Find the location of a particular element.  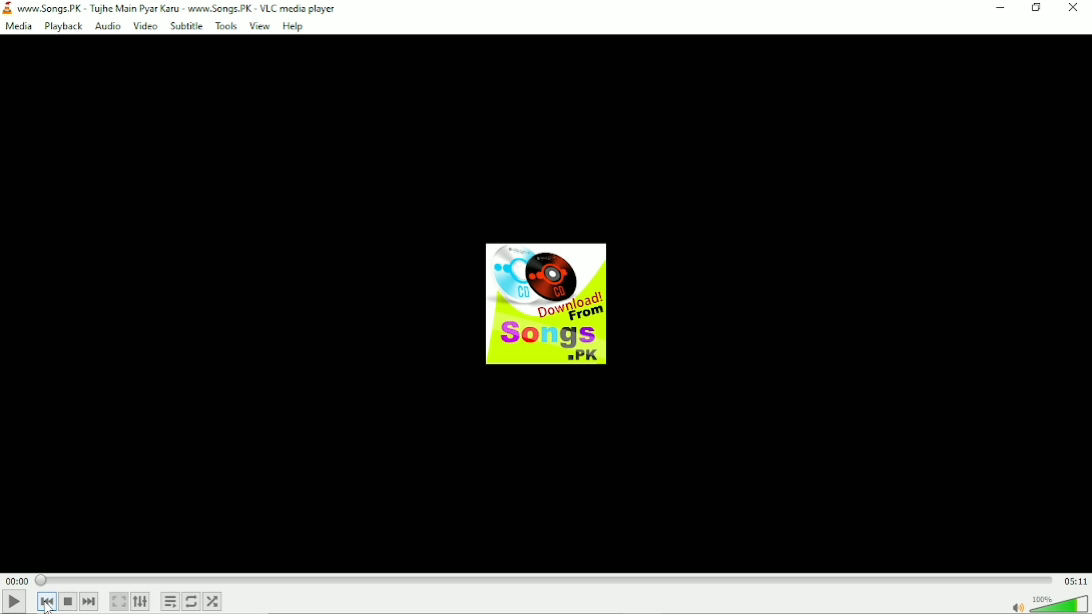

Total duration is located at coordinates (1075, 580).